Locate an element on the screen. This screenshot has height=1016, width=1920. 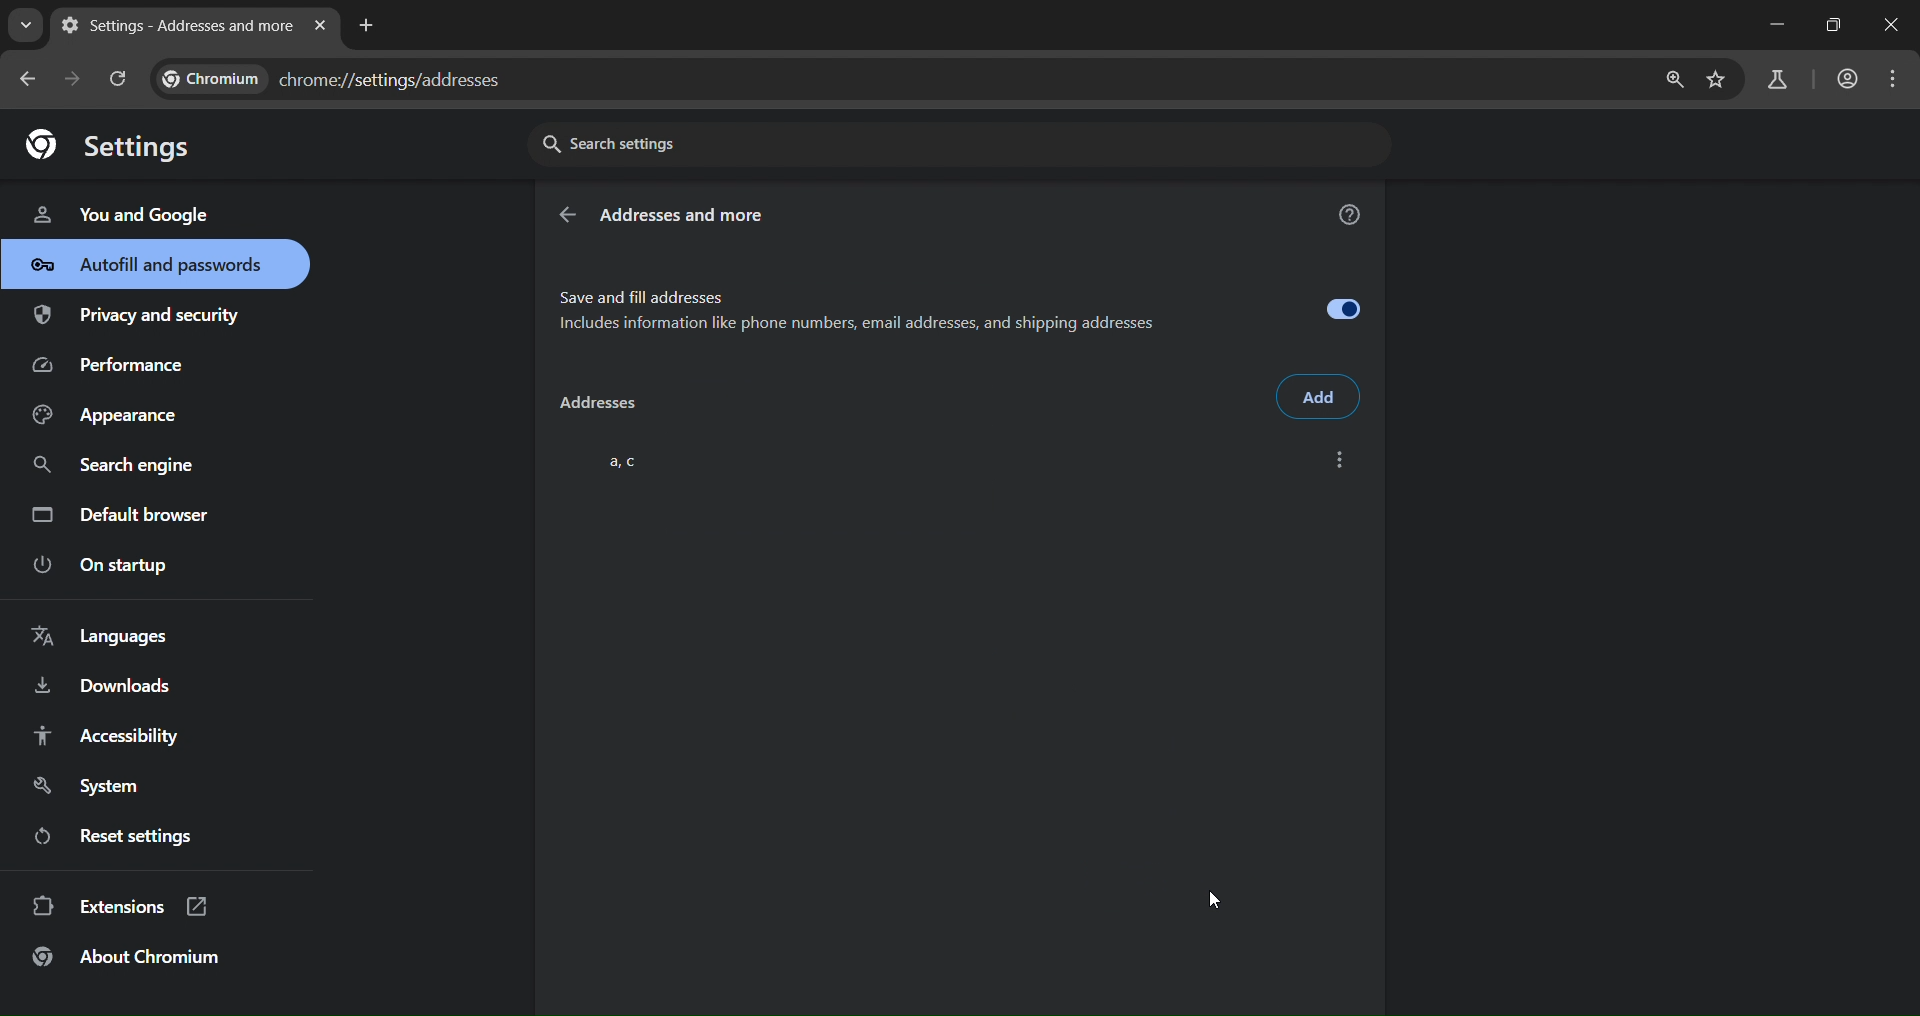
reload is located at coordinates (116, 78).